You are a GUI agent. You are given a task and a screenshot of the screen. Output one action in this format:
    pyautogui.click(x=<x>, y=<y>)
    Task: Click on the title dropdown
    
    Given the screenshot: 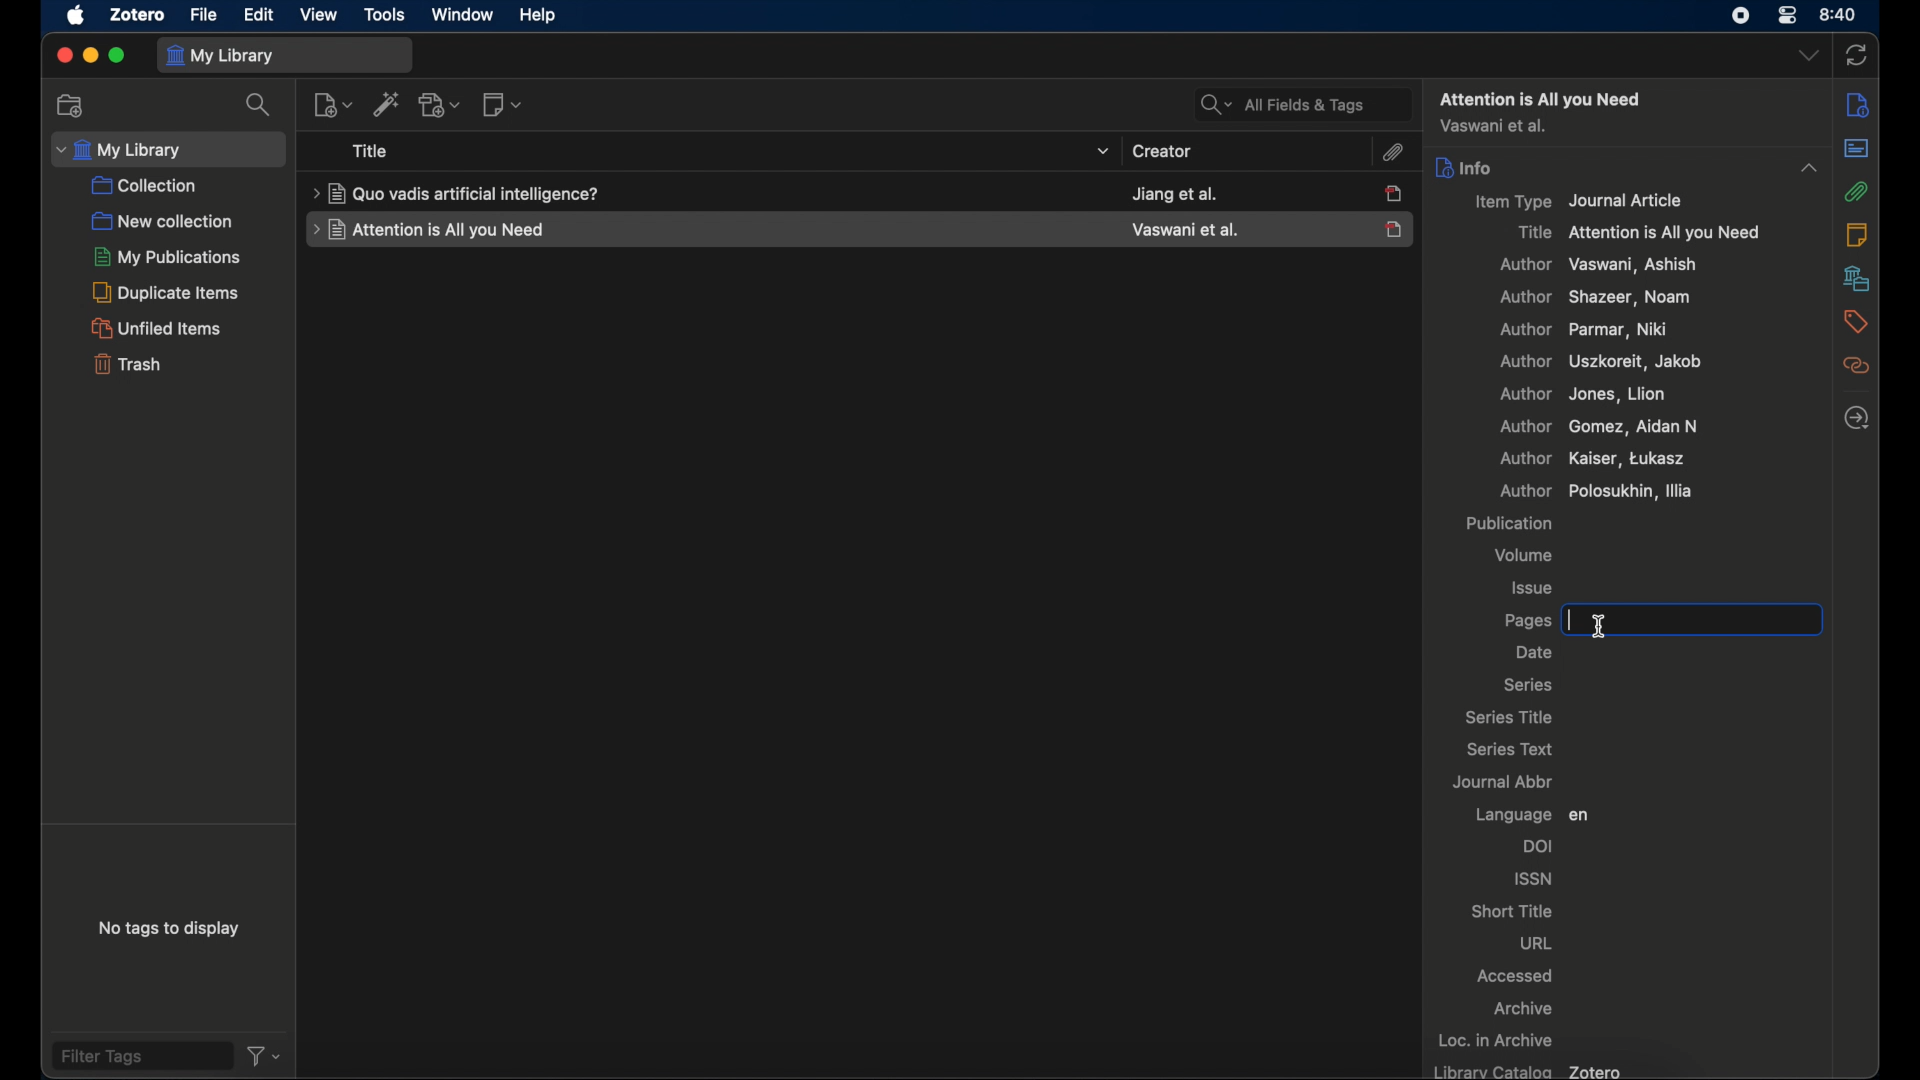 What is the action you would take?
    pyautogui.click(x=1104, y=151)
    